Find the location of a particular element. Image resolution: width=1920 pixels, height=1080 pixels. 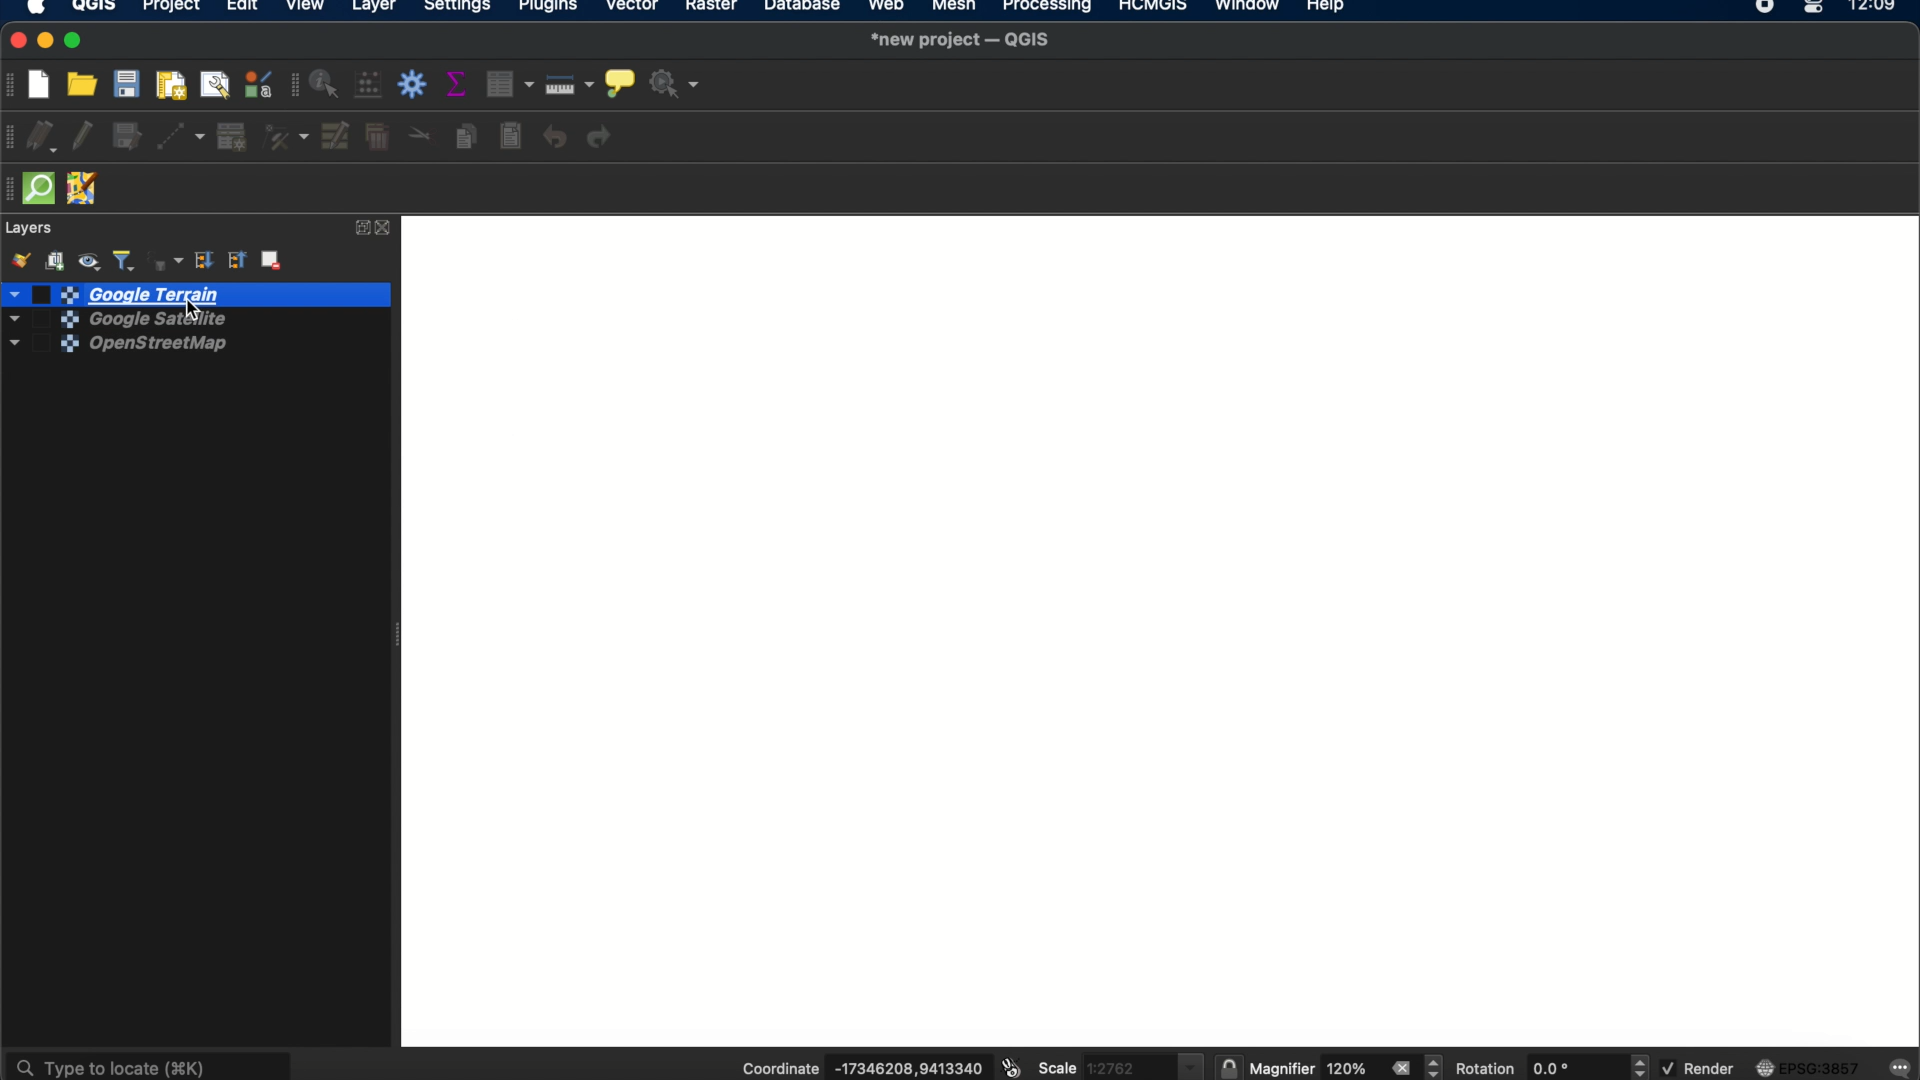

JOSM remote is located at coordinates (85, 190).